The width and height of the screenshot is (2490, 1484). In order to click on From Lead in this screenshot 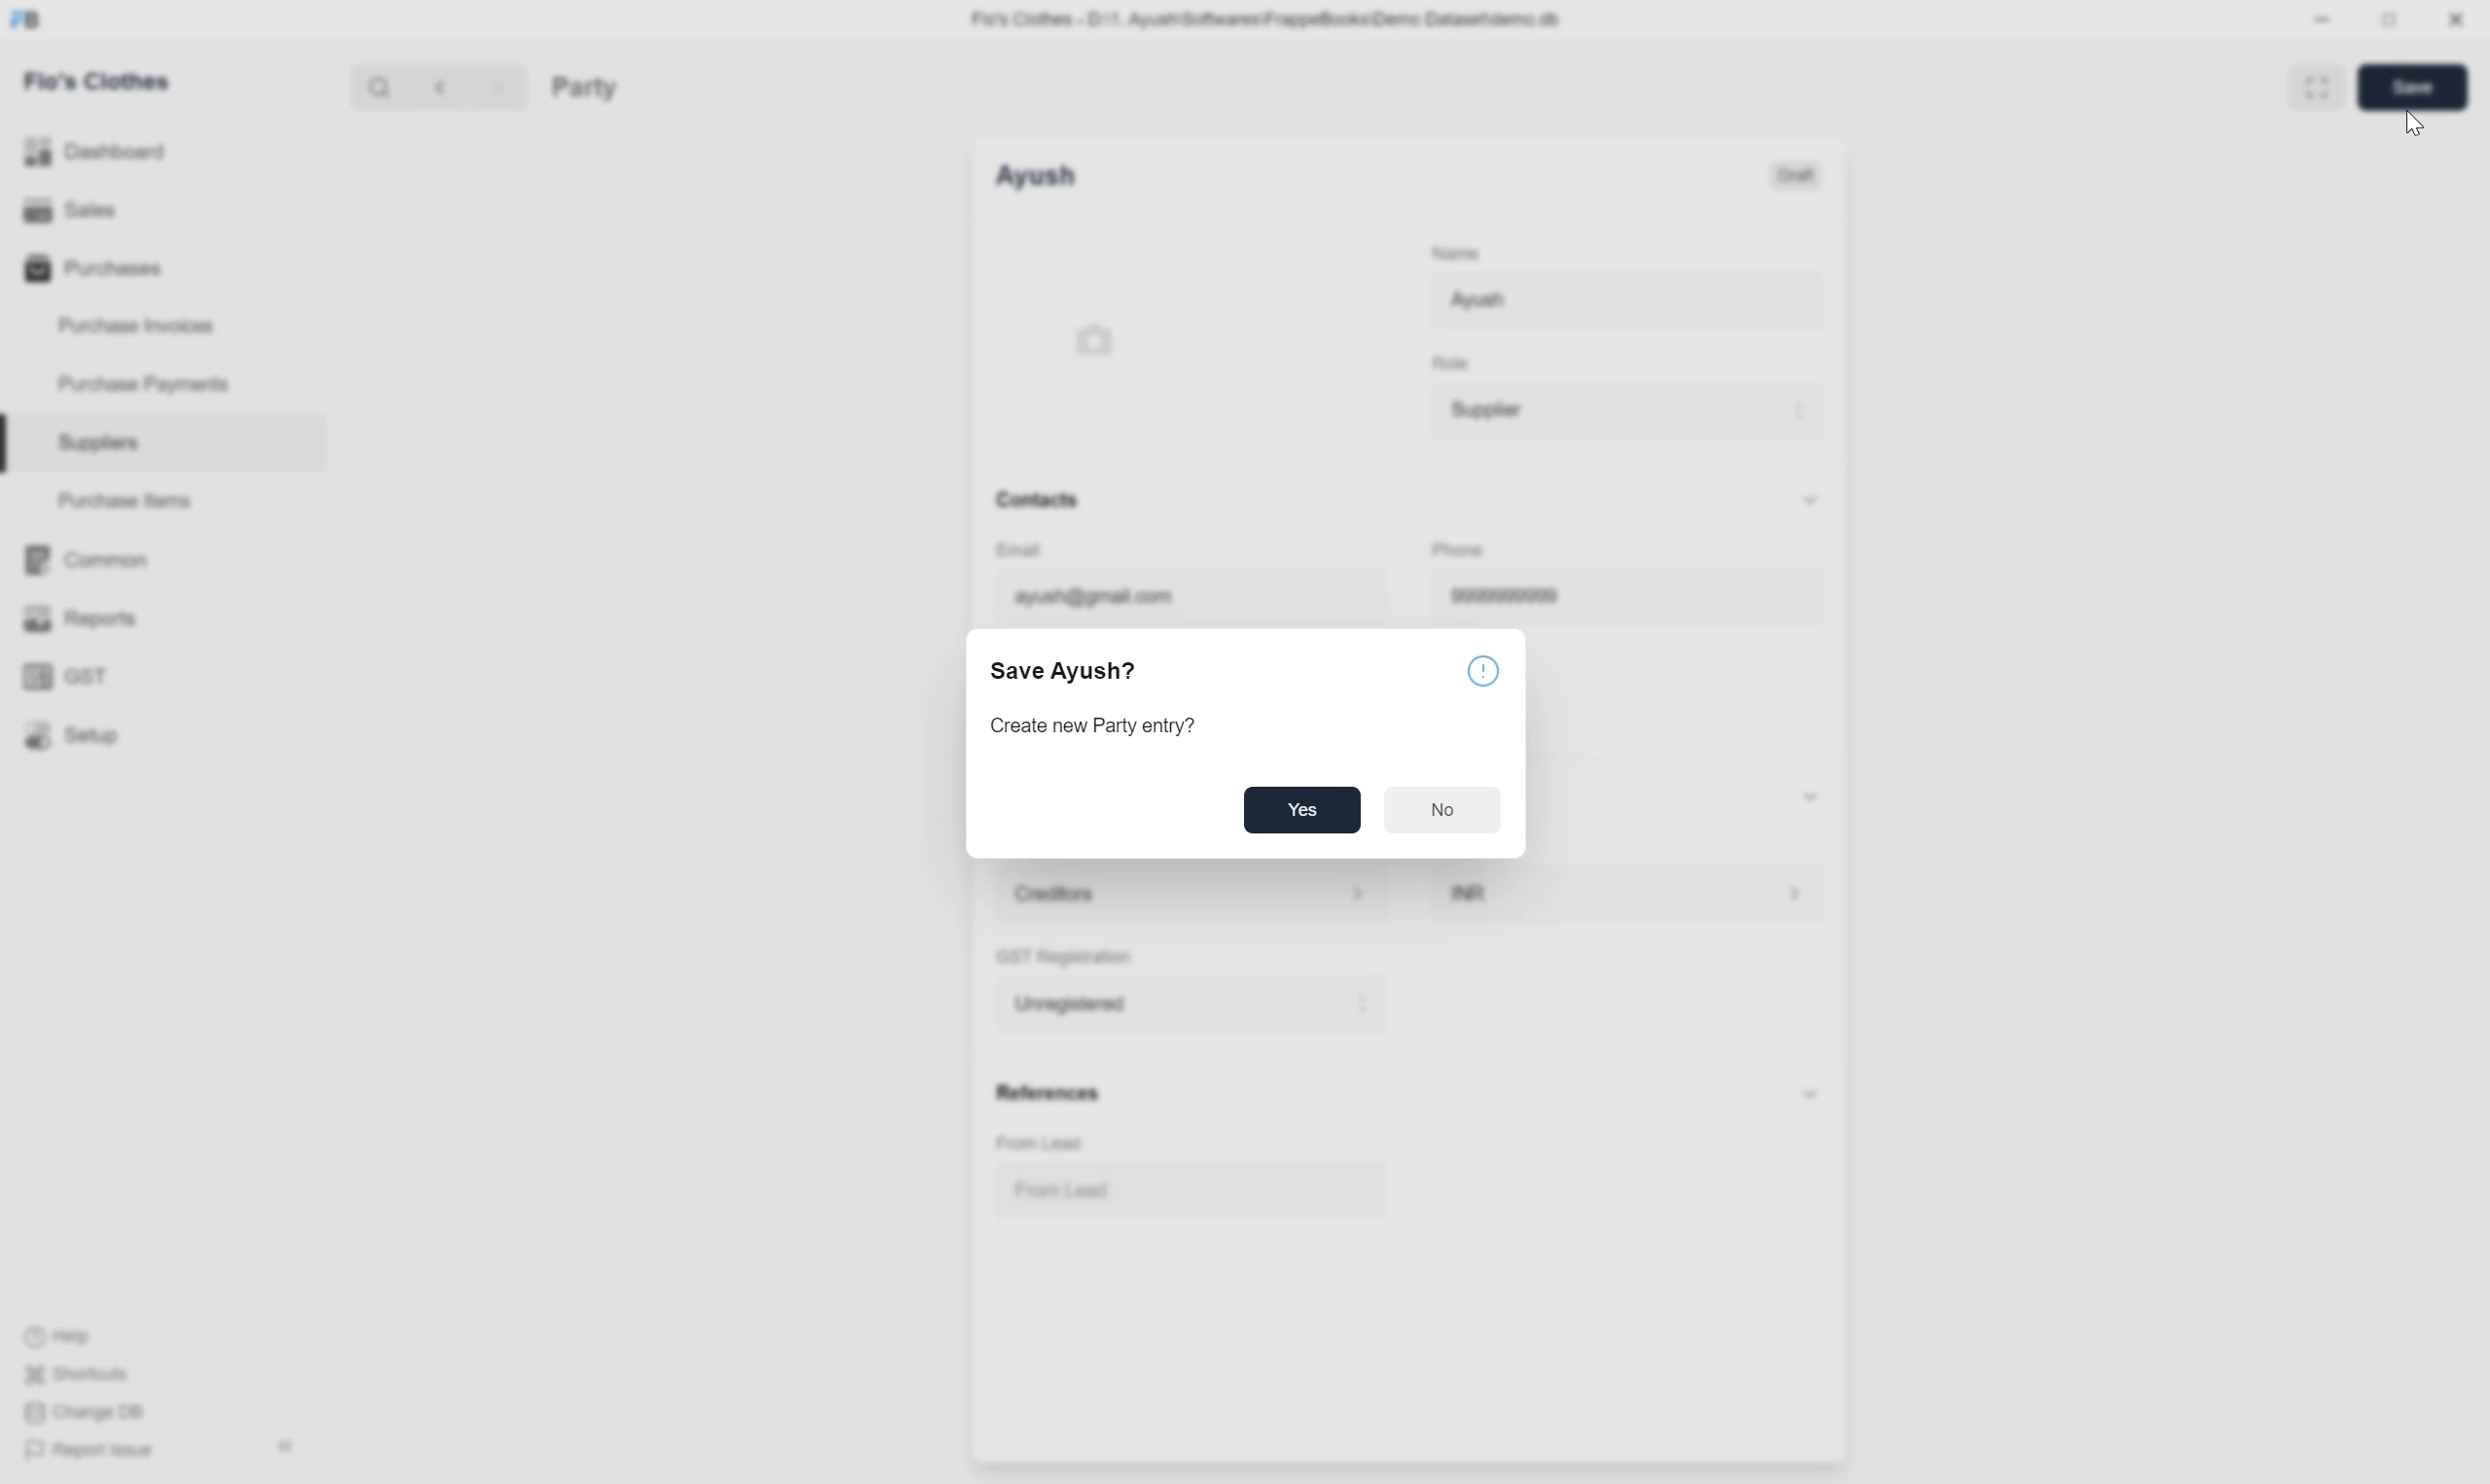, I will do `click(1193, 1190)`.